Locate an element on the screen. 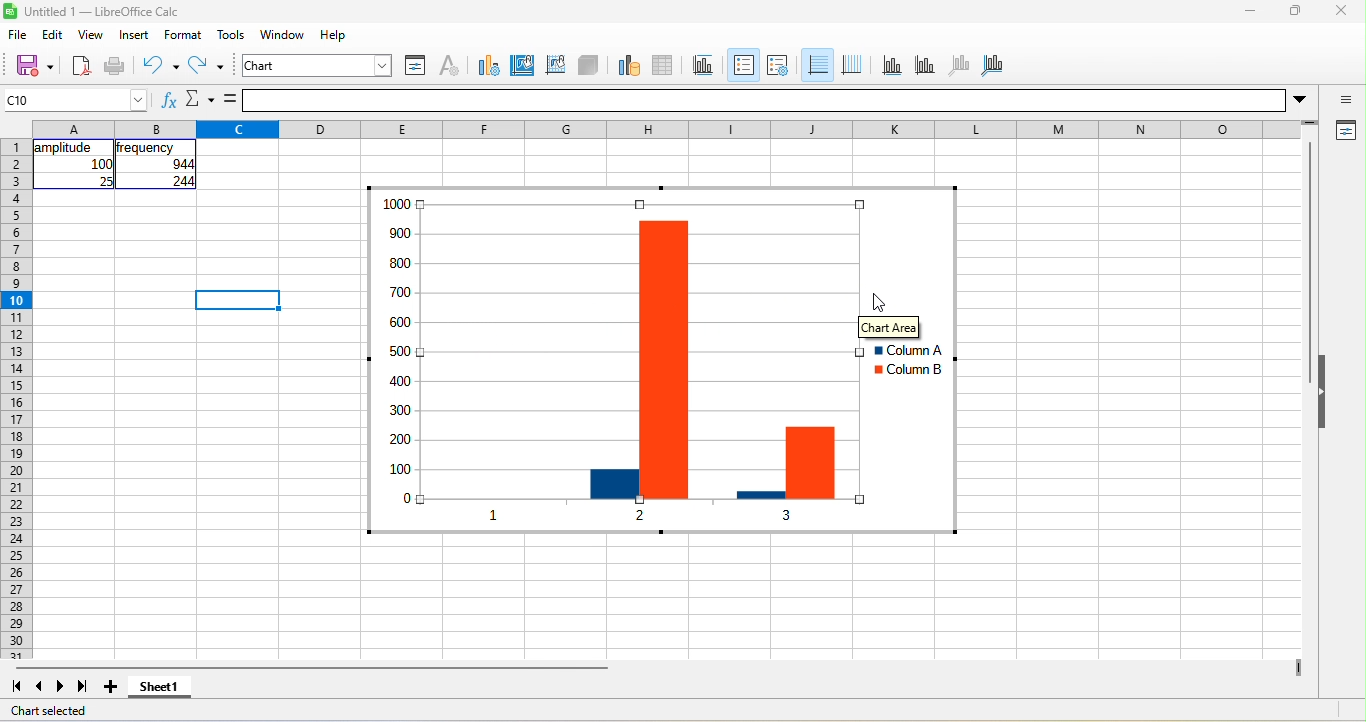  all axes is located at coordinates (993, 63).